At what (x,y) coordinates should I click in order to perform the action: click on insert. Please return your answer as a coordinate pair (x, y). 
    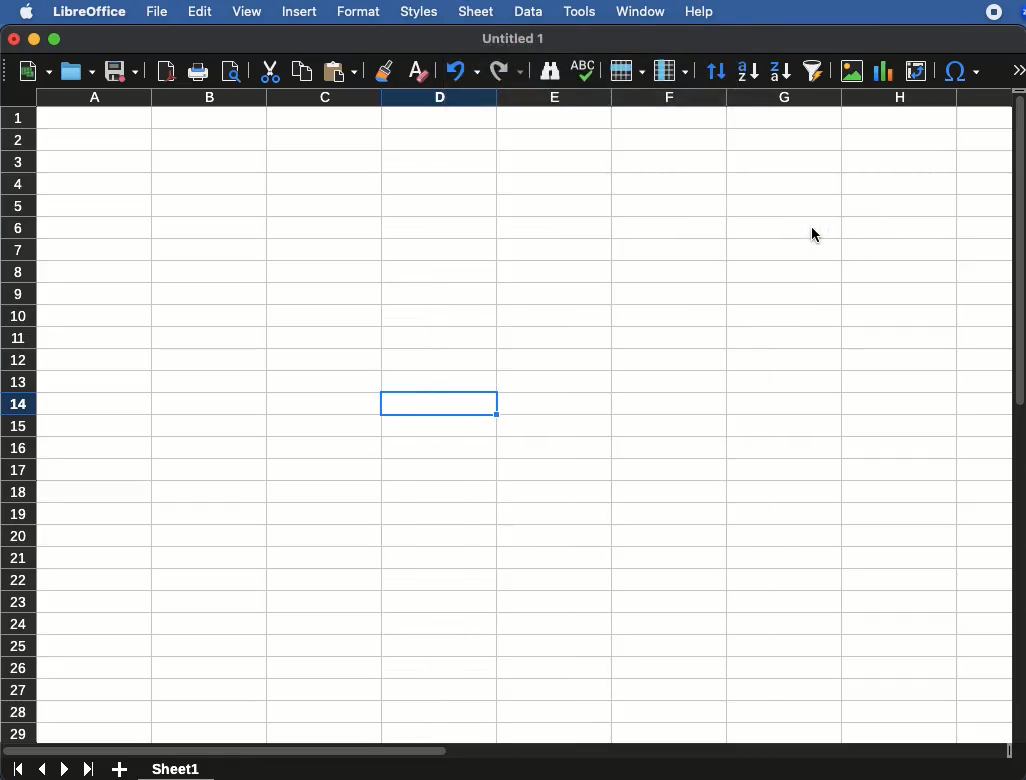
    Looking at the image, I should click on (301, 11).